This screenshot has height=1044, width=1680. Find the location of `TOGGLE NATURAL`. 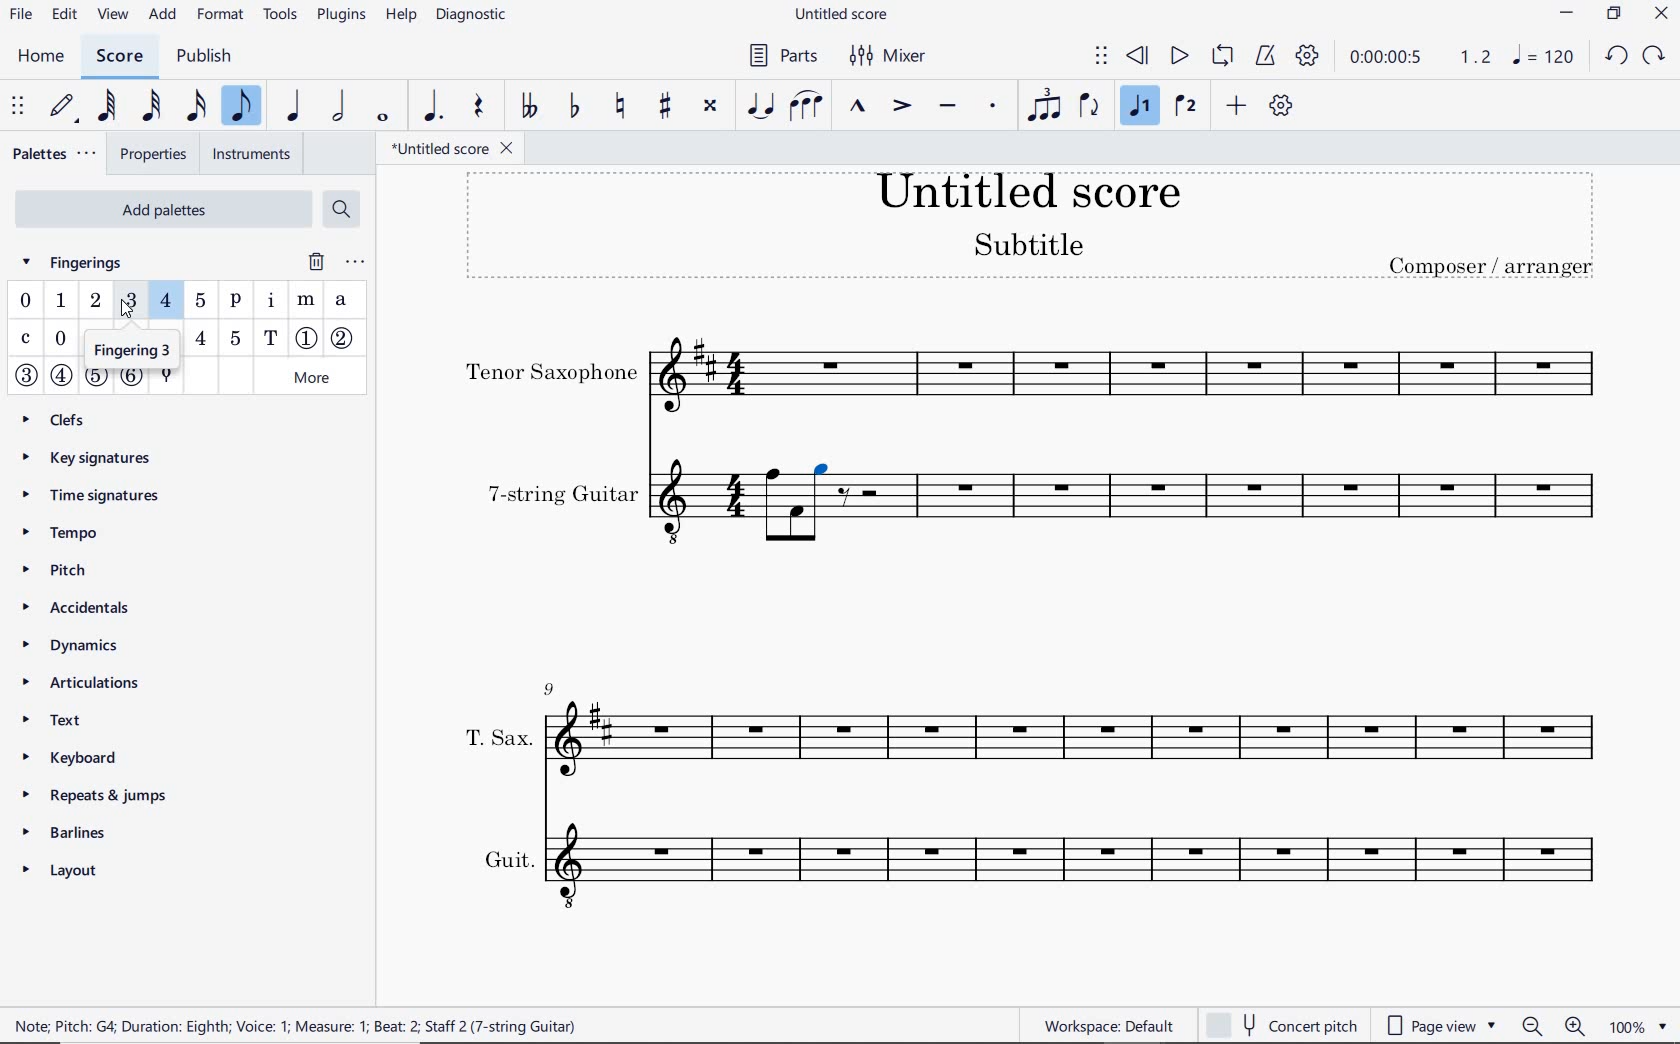

TOGGLE NATURAL is located at coordinates (619, 106).